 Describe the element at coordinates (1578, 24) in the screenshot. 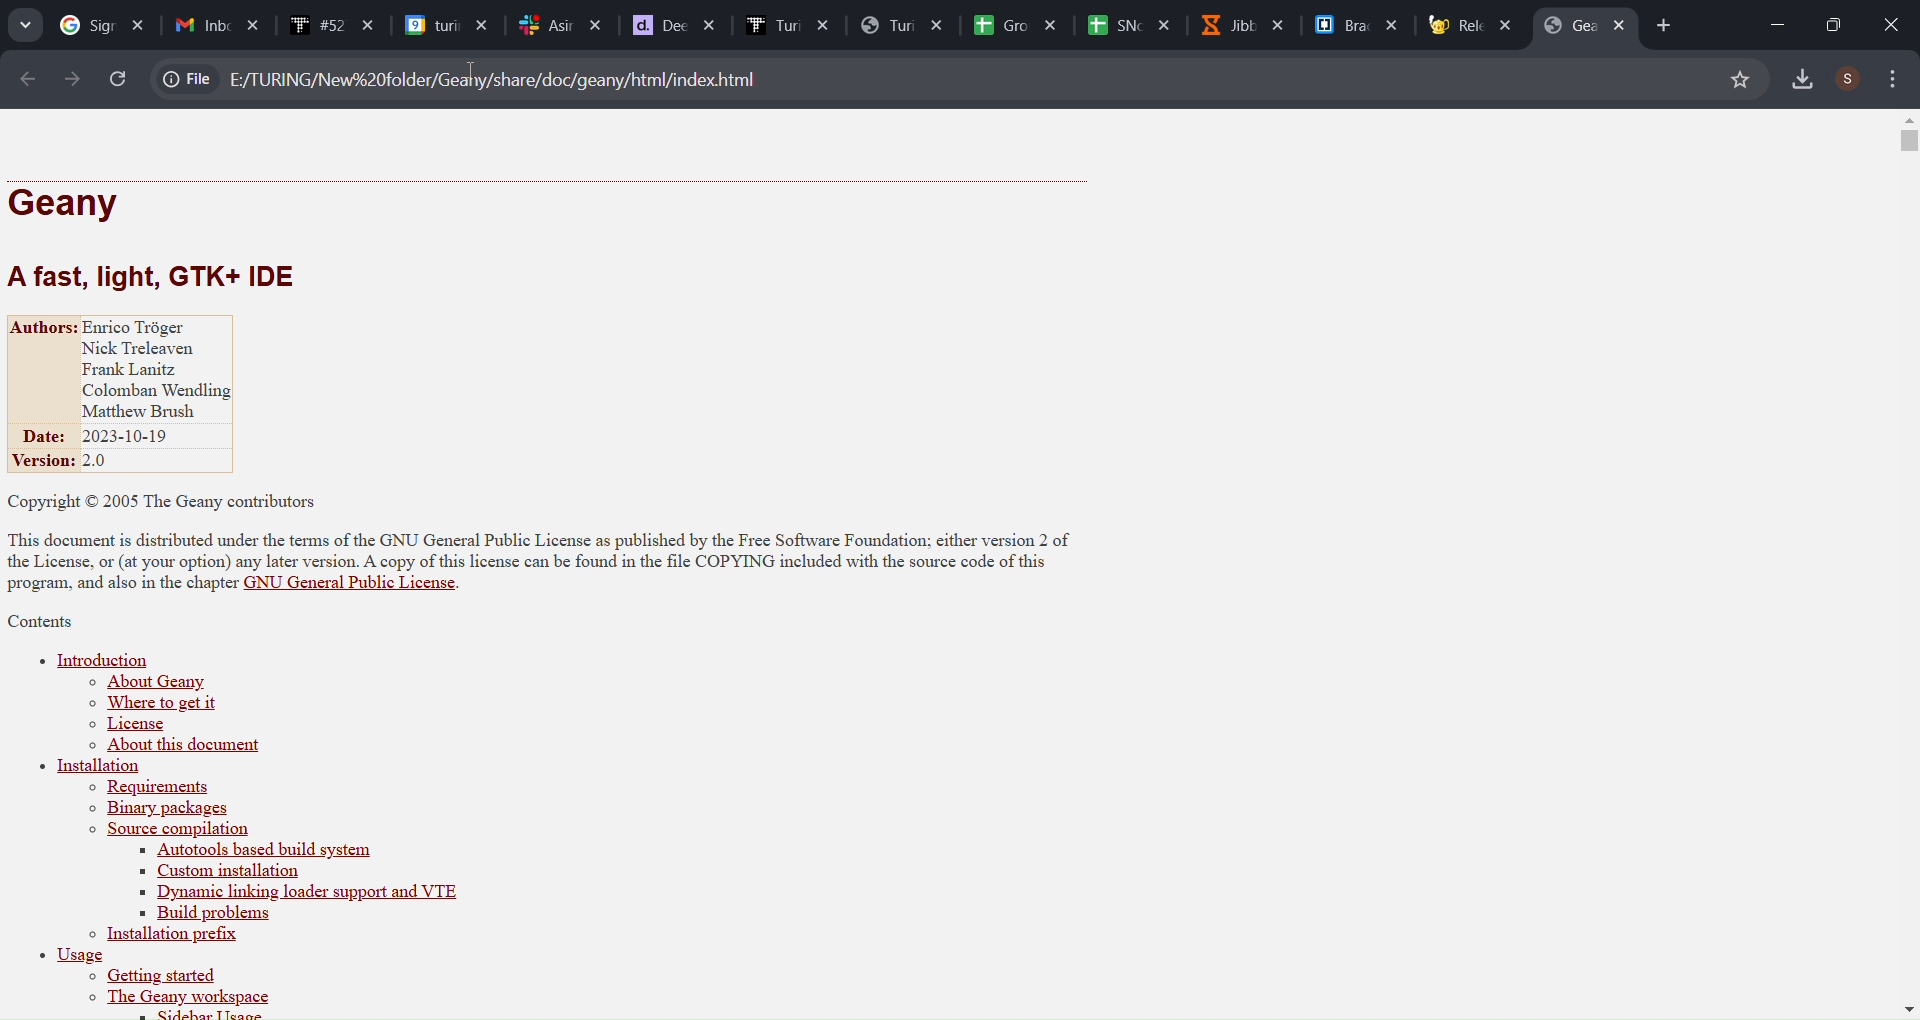

I see `geany help` at that location.